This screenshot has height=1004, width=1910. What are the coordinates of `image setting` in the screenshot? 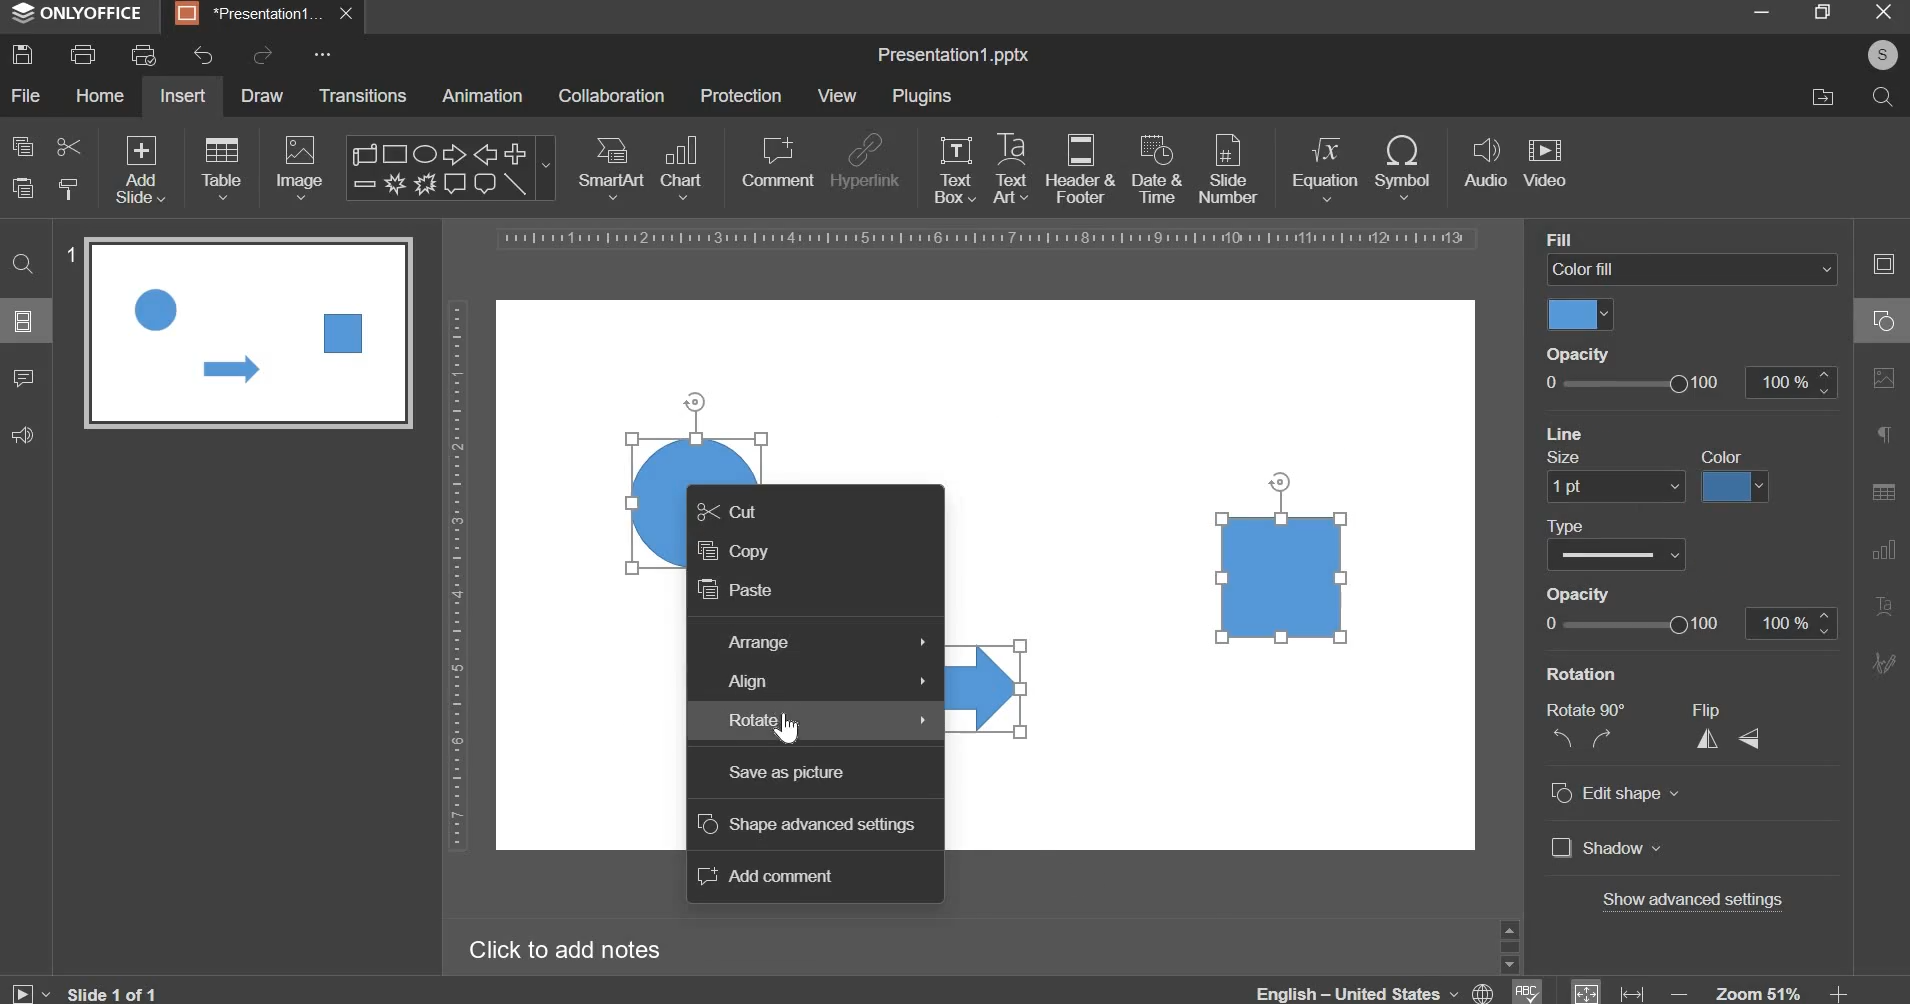 It's located at (1881, 374).